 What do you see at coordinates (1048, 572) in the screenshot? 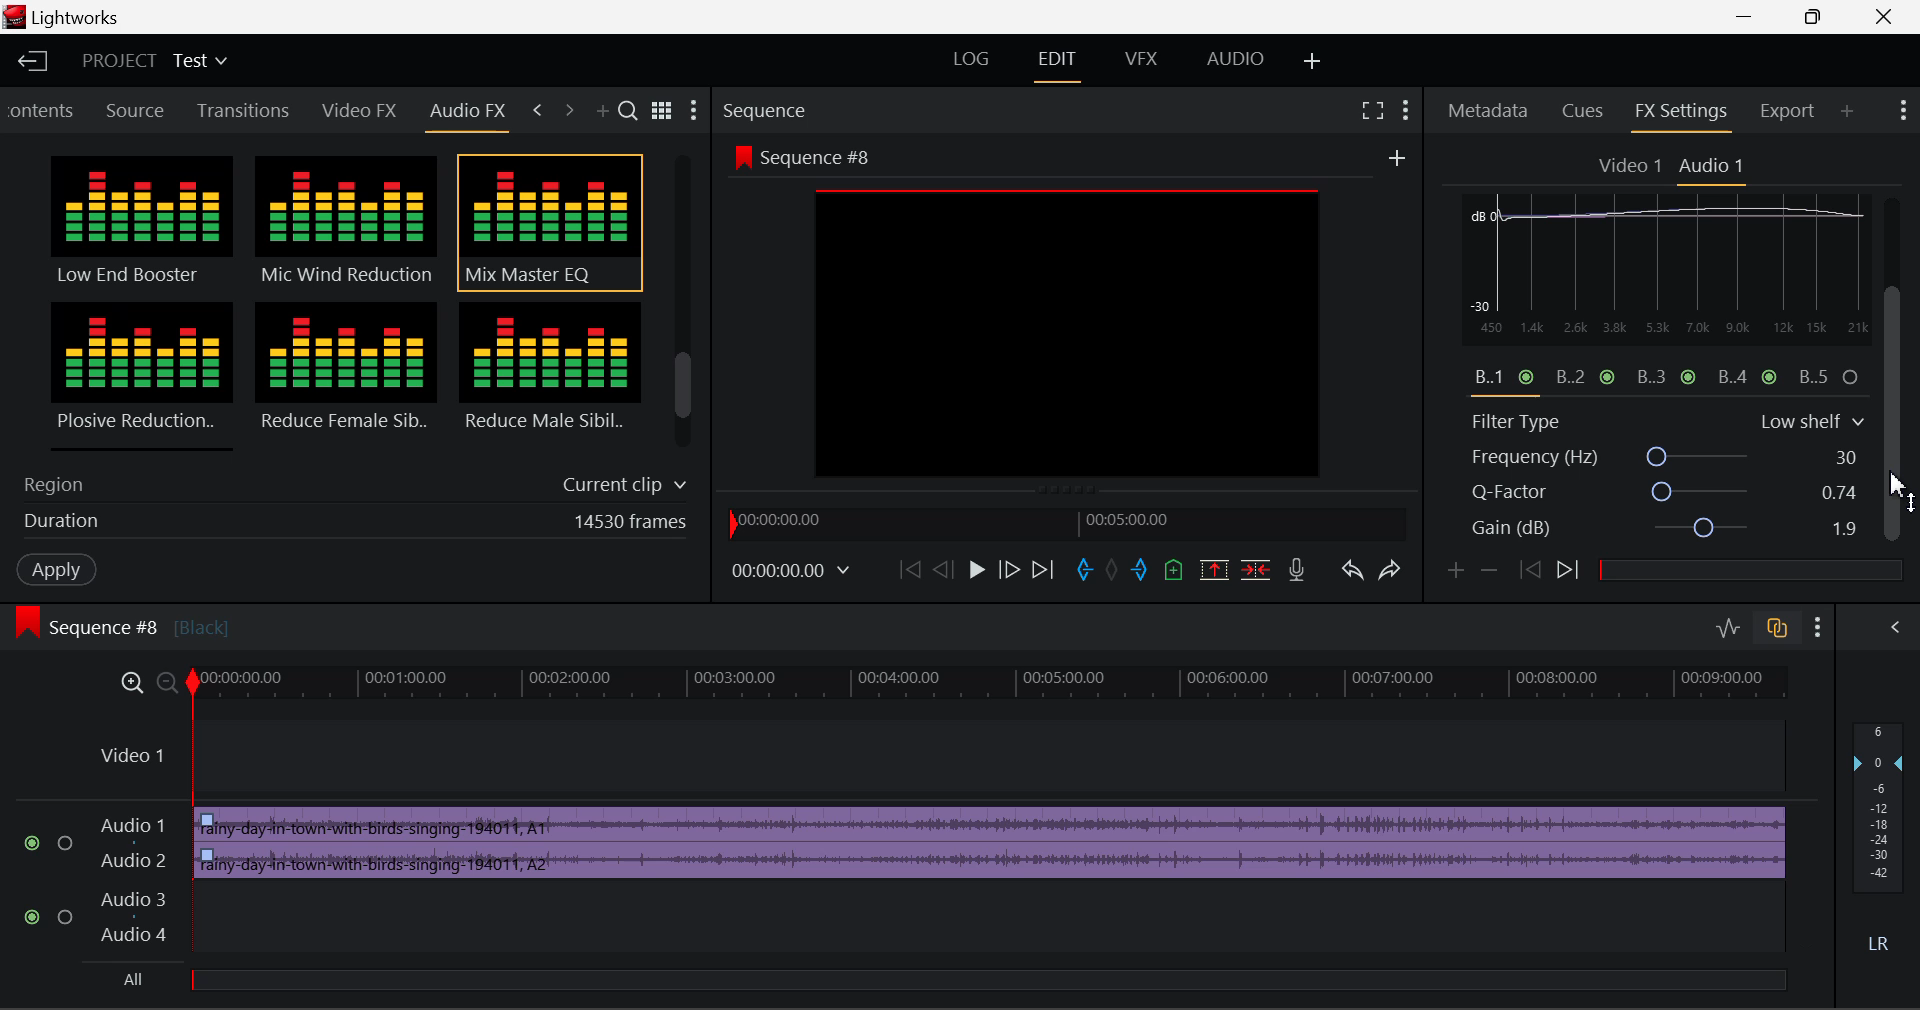
I see `To End` at bounding box center [1048, 572].